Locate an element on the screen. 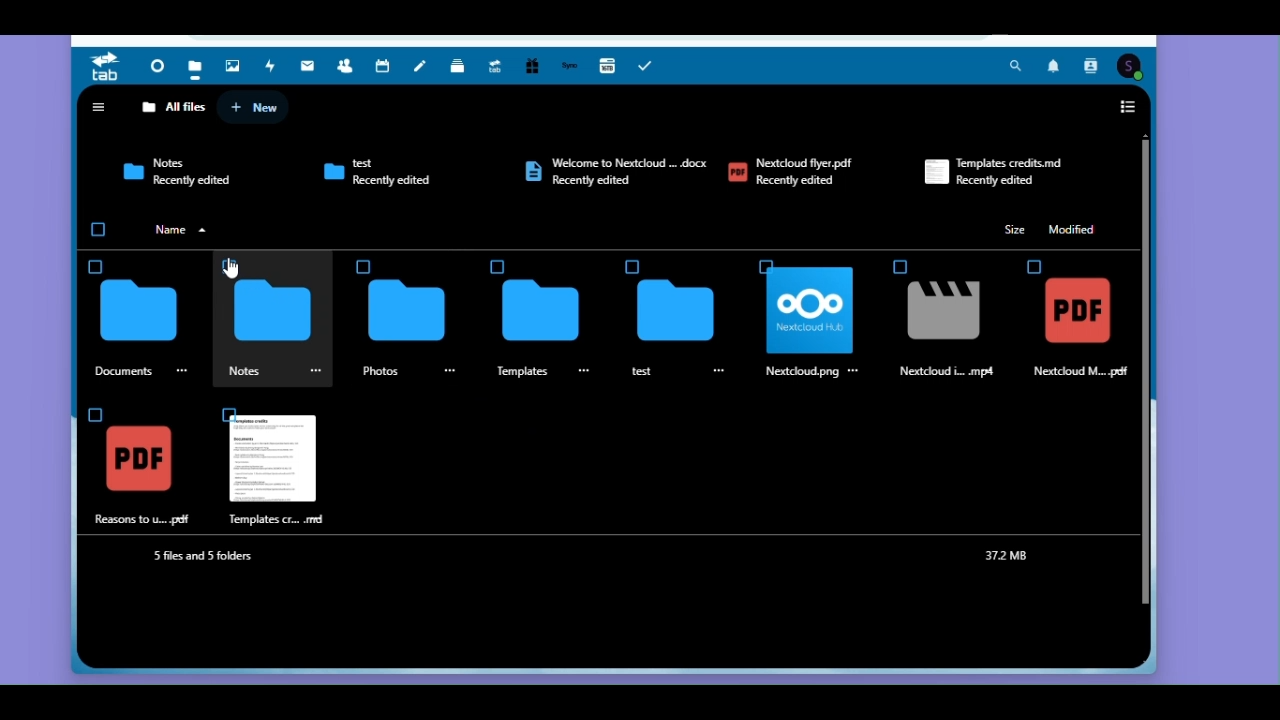  Dashboard is located at coordinates (154, 65).